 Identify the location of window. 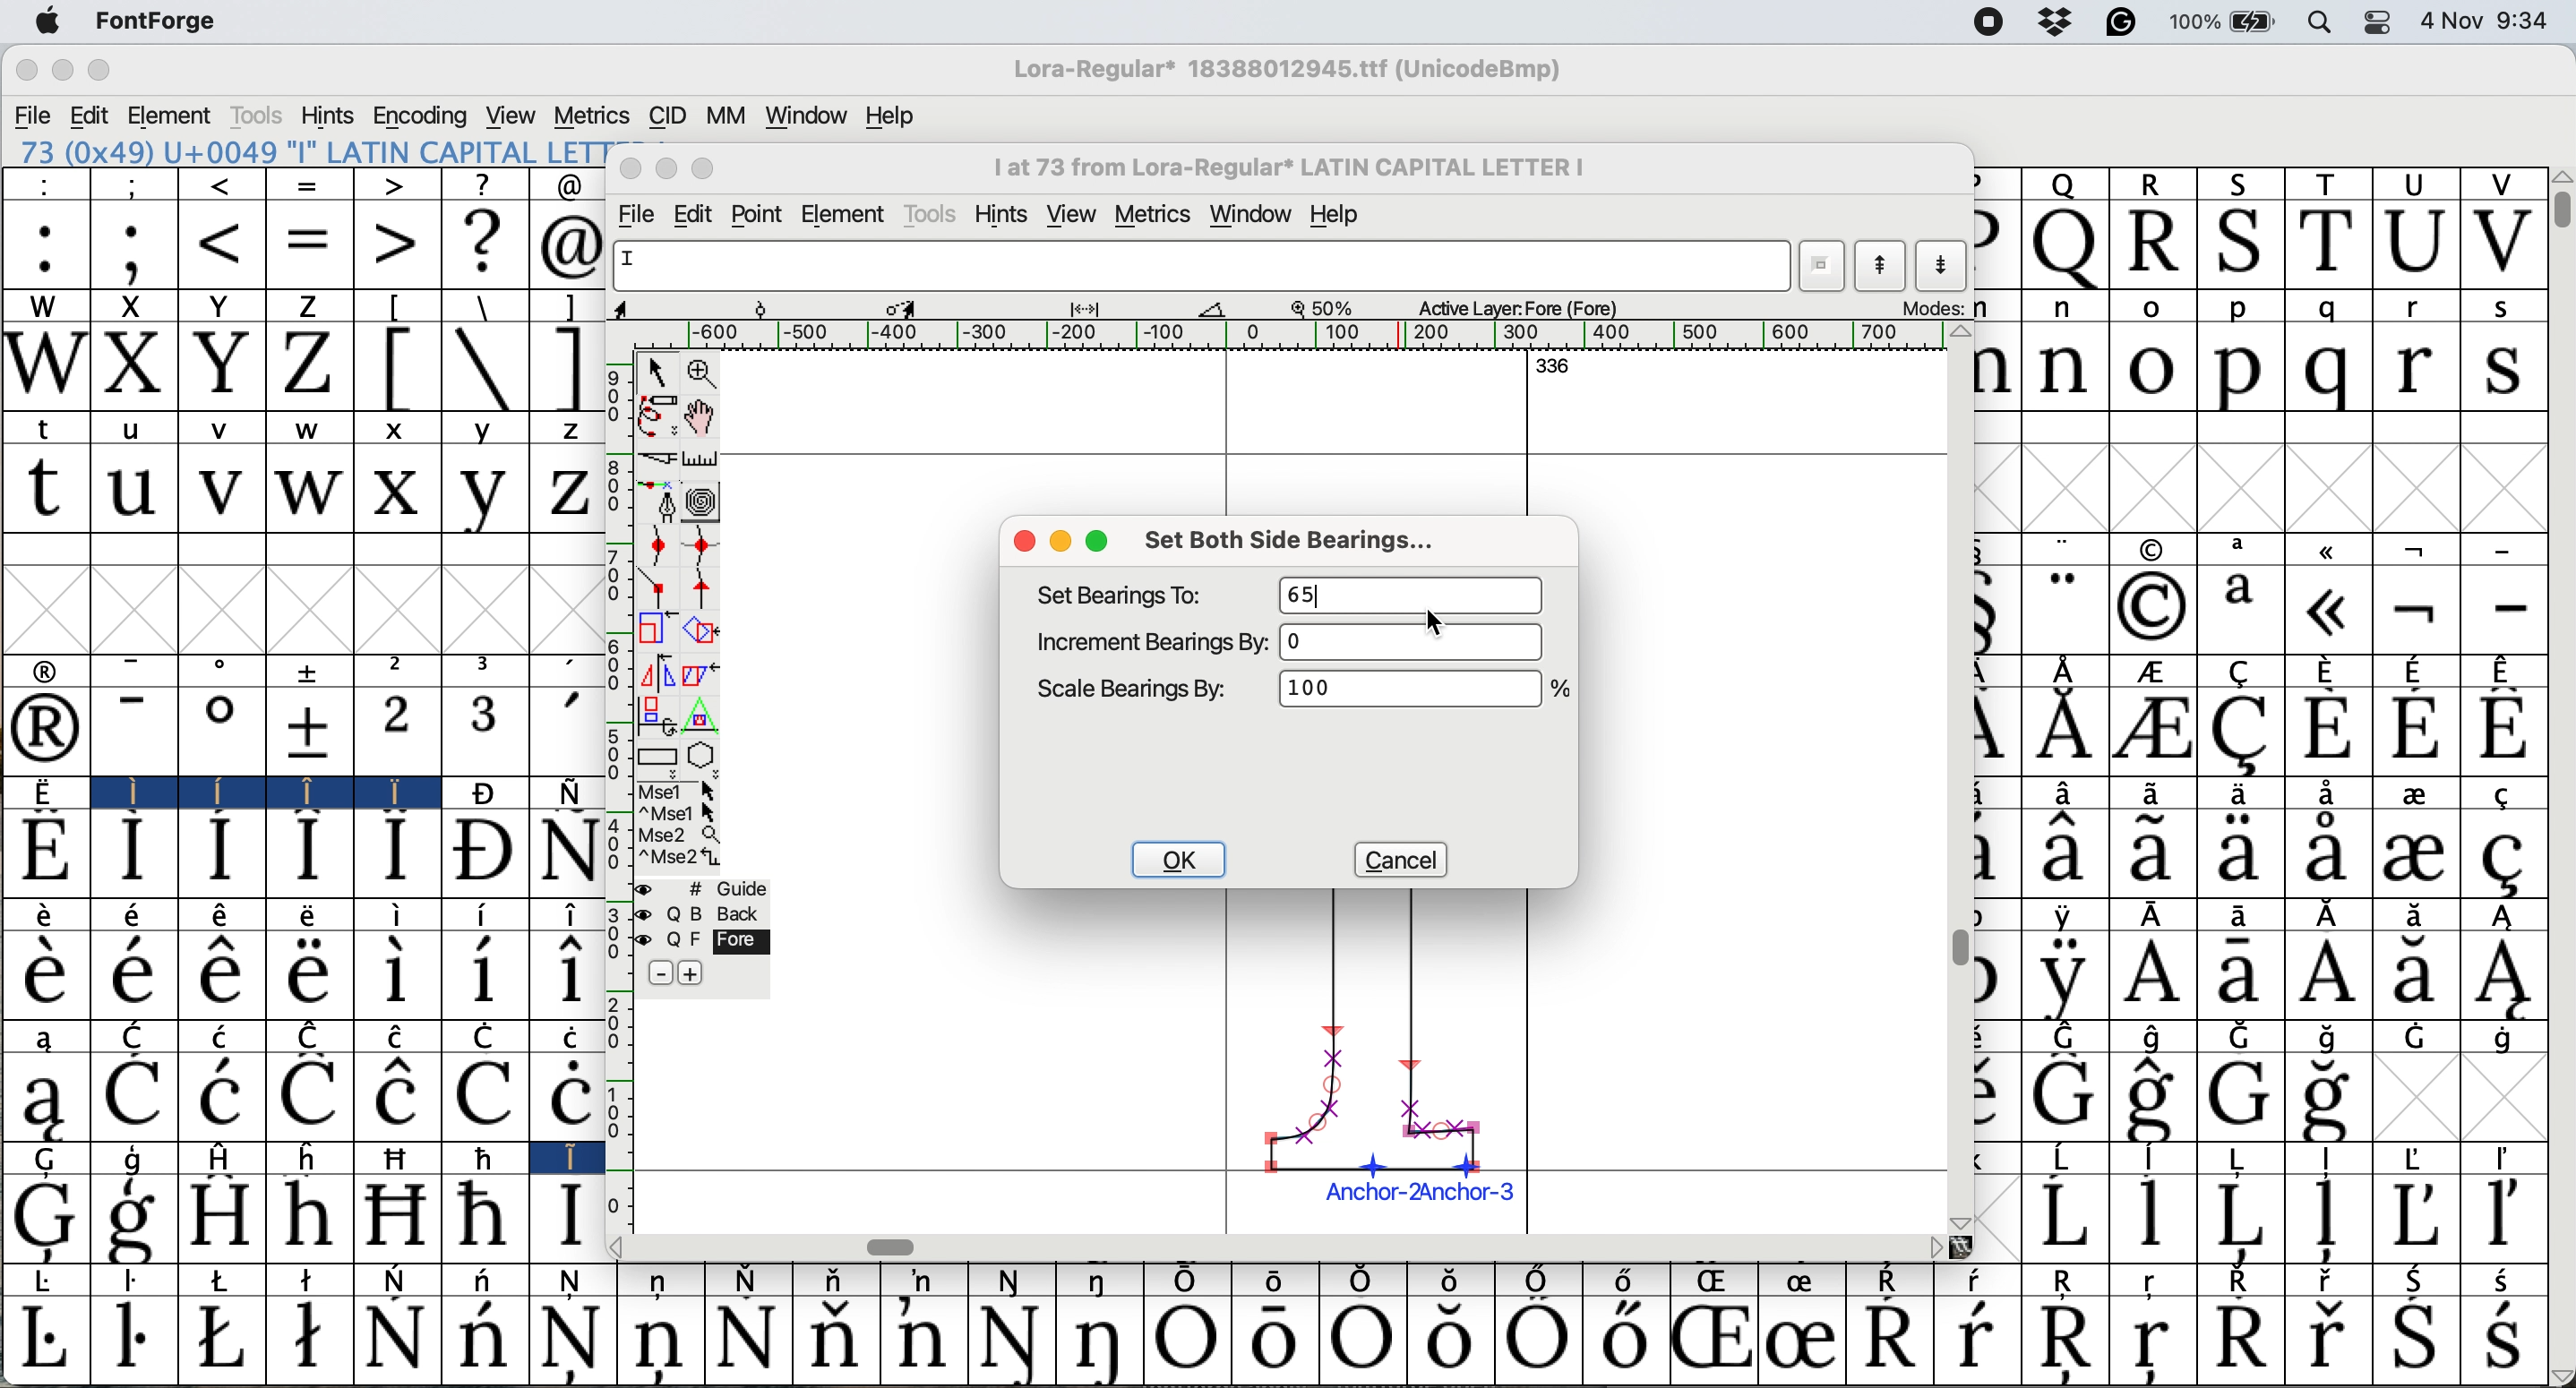
(807, 117).